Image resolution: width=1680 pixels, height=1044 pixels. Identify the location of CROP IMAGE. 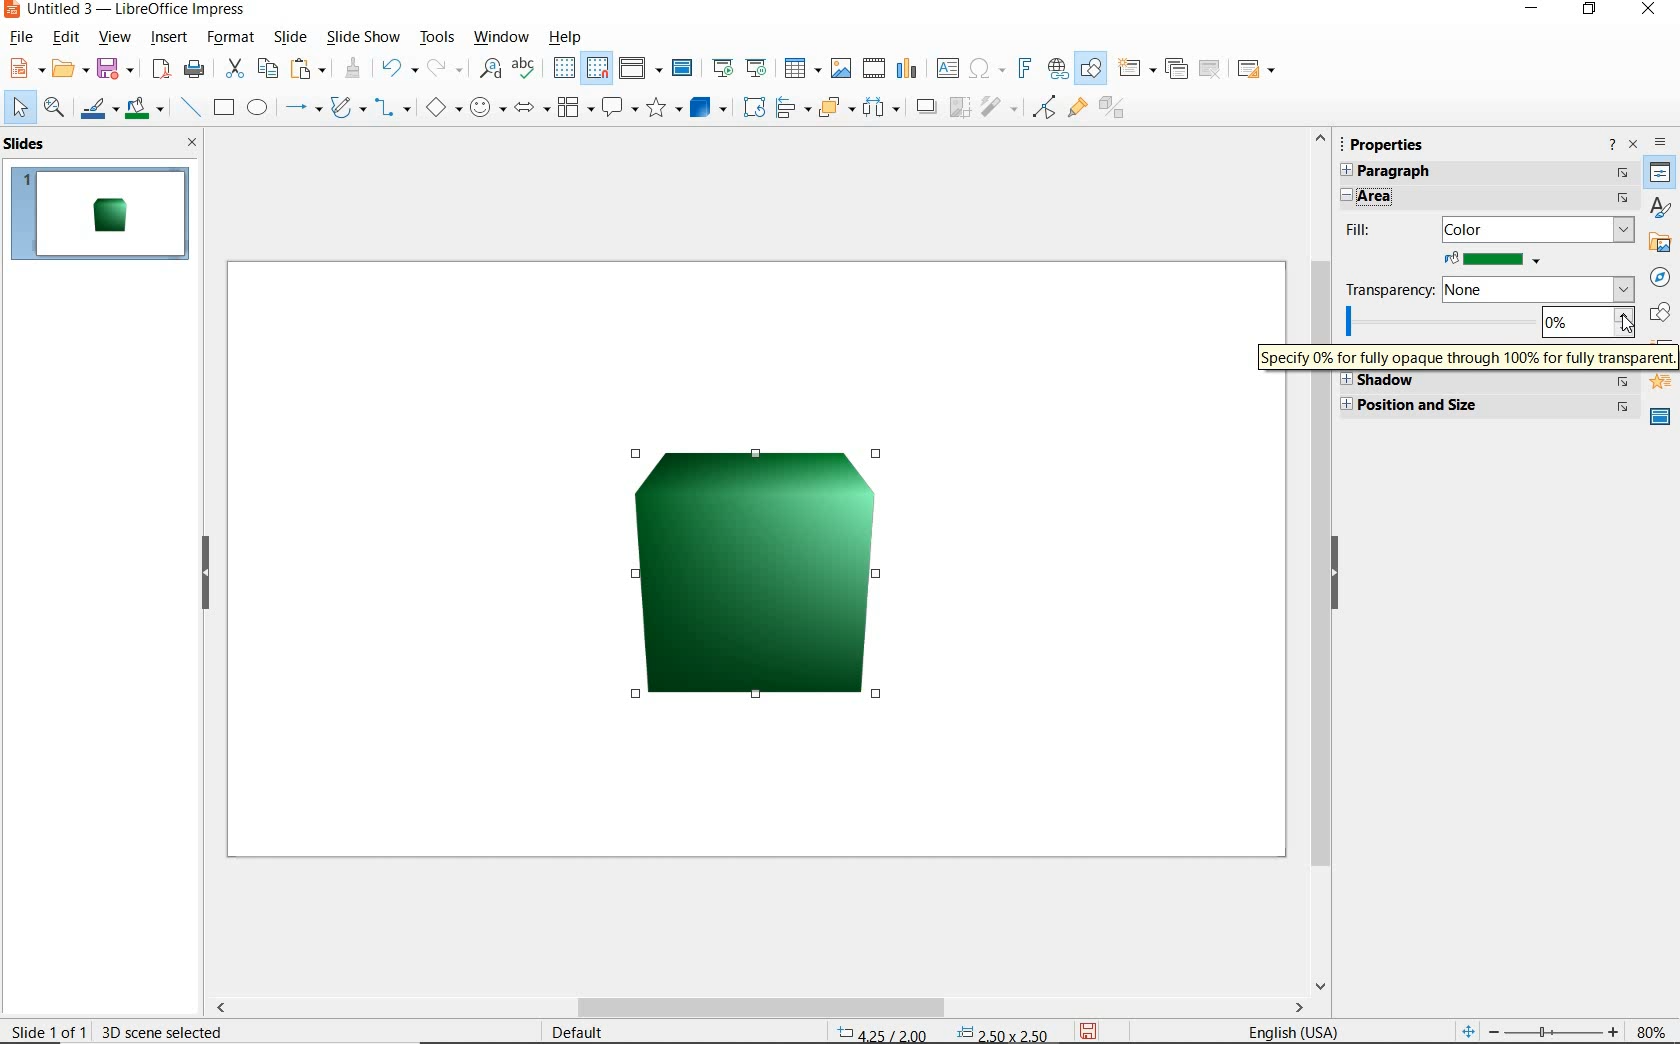
(960, 109).